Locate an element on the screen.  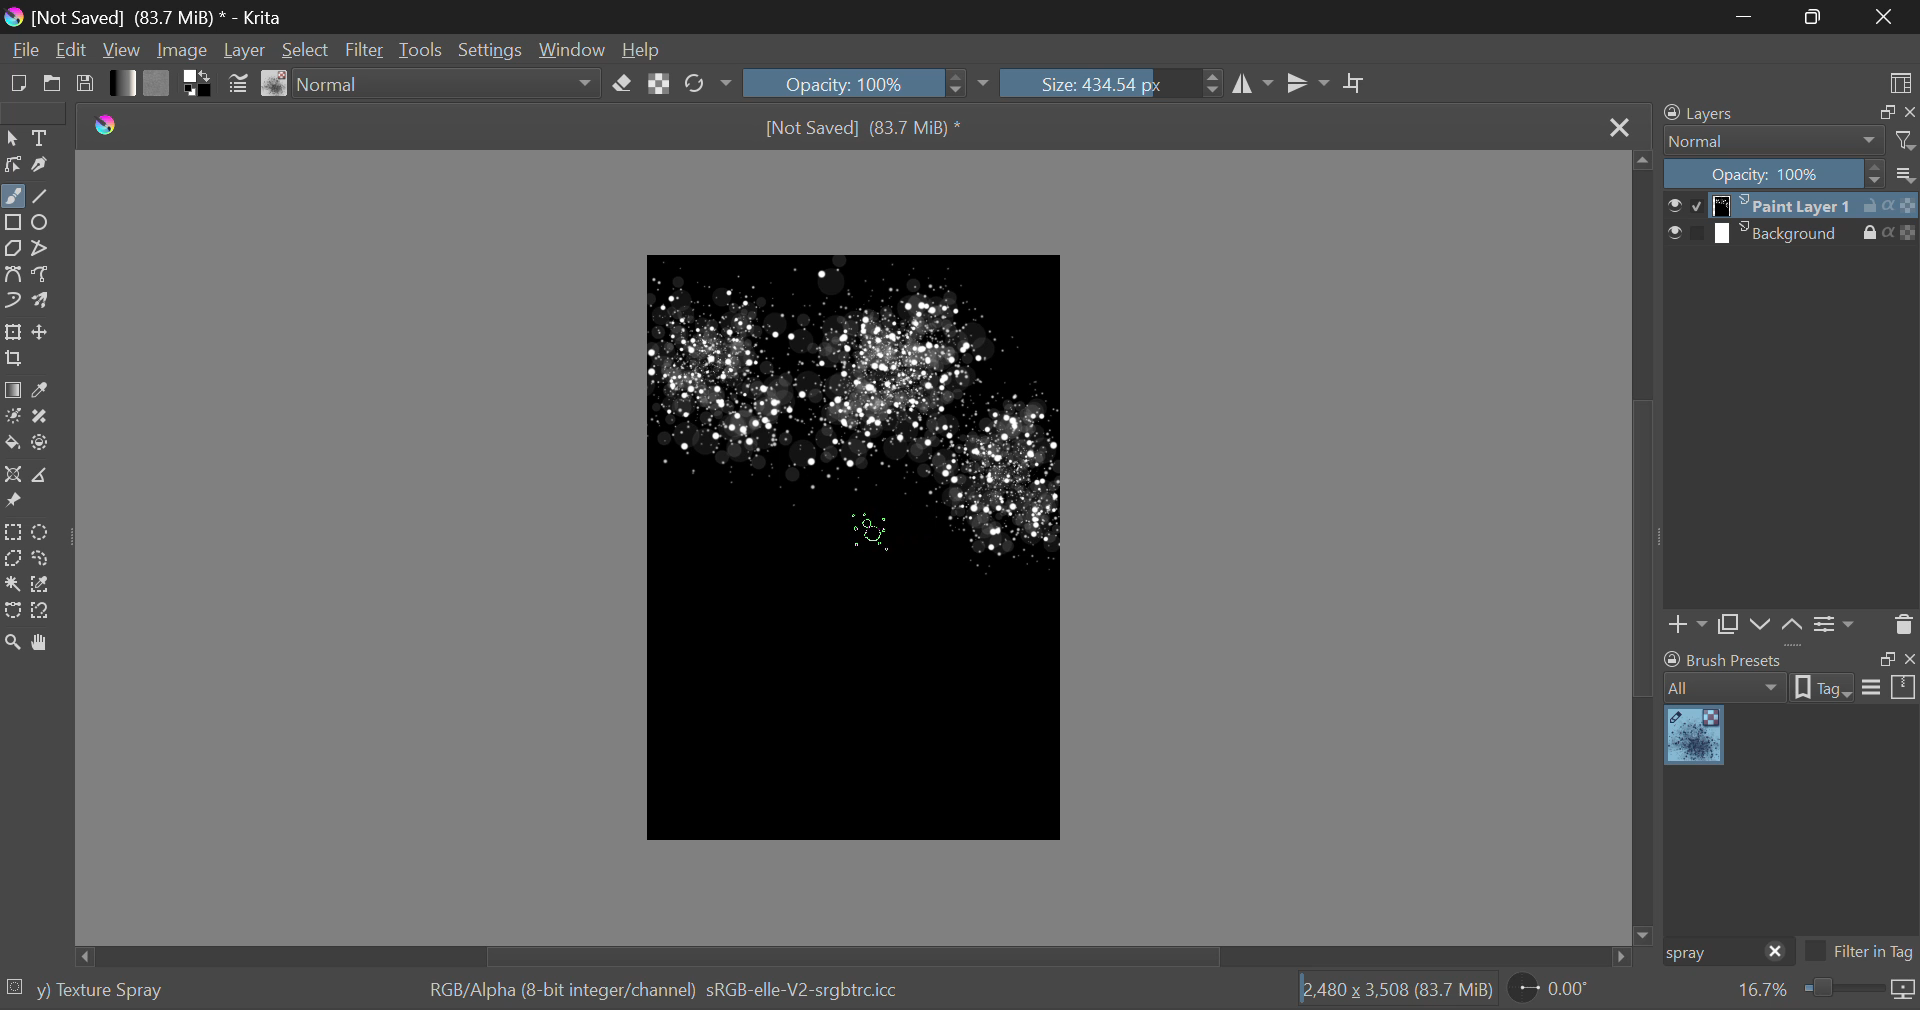
normal is located at coordinates (1774, 141).